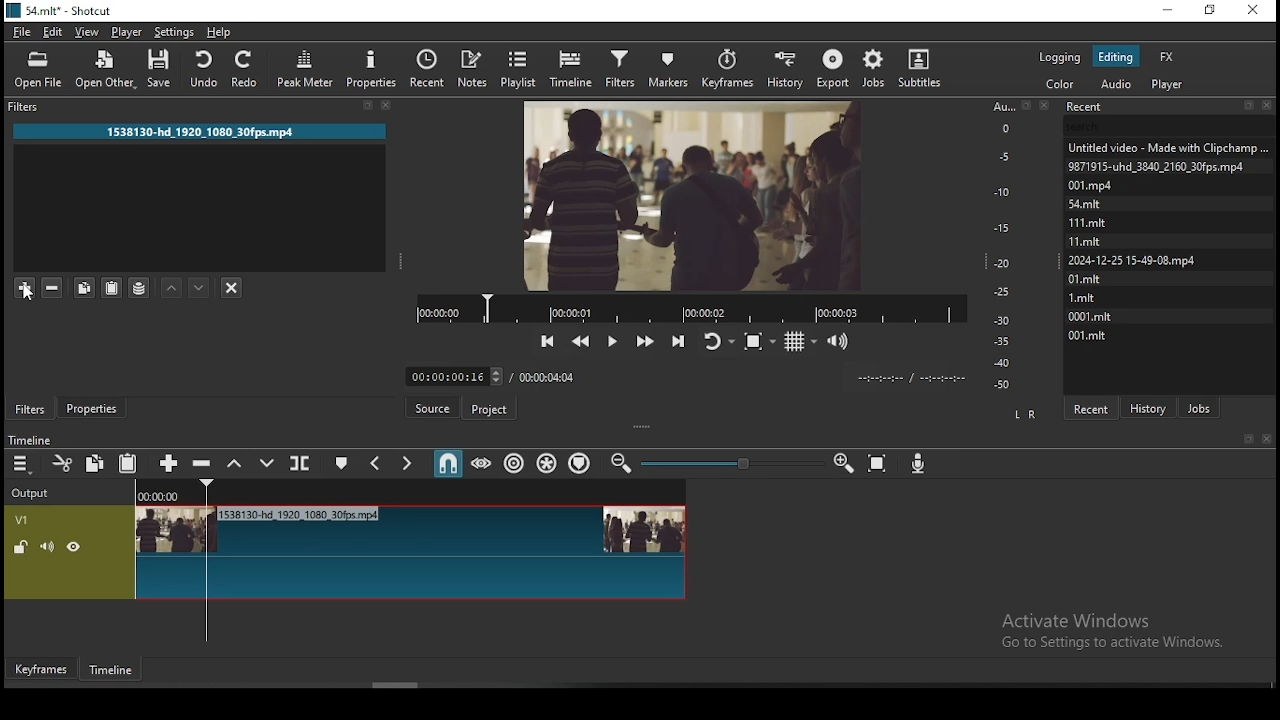 The height and width of the screenshot is (720, 1280). I want to click on snap, so click(447, 464).